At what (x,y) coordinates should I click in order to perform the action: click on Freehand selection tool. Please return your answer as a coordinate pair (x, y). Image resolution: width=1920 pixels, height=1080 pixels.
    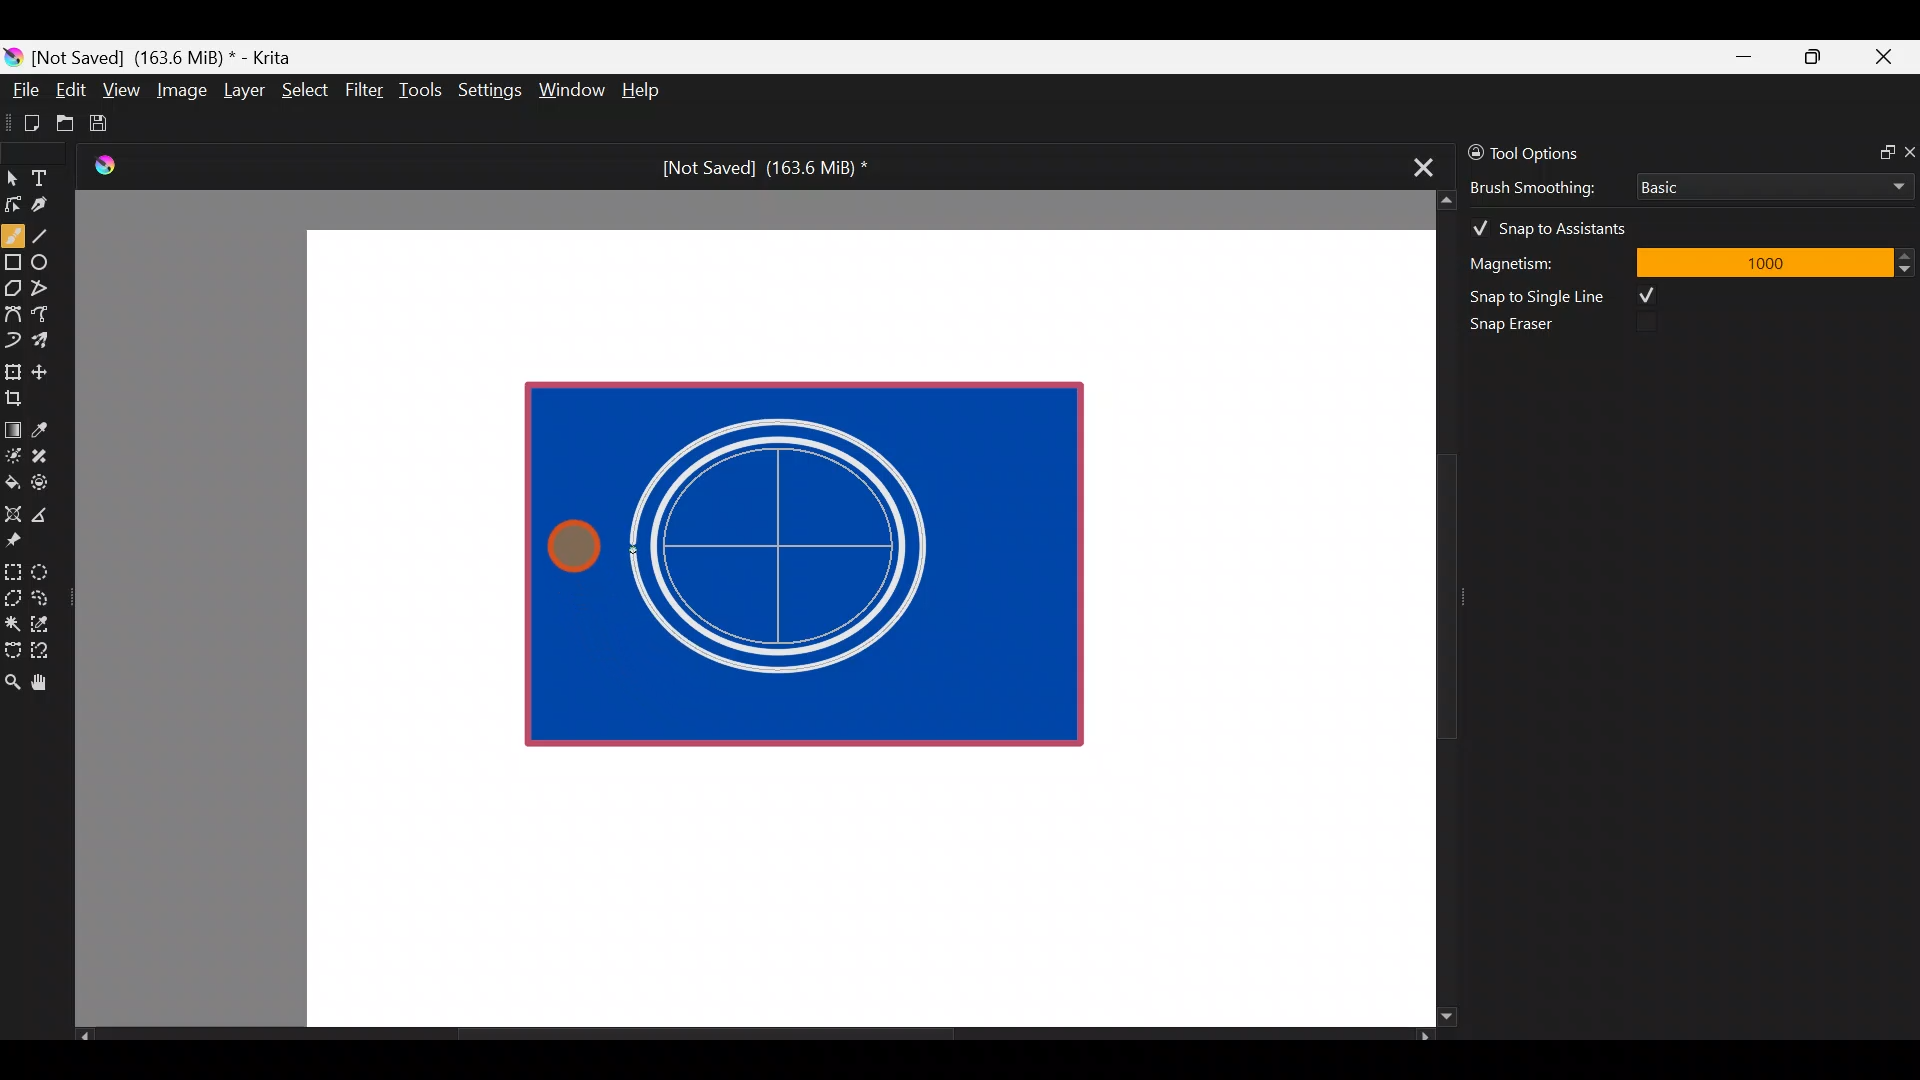
    Looking at the image, I should click on (44, 596).